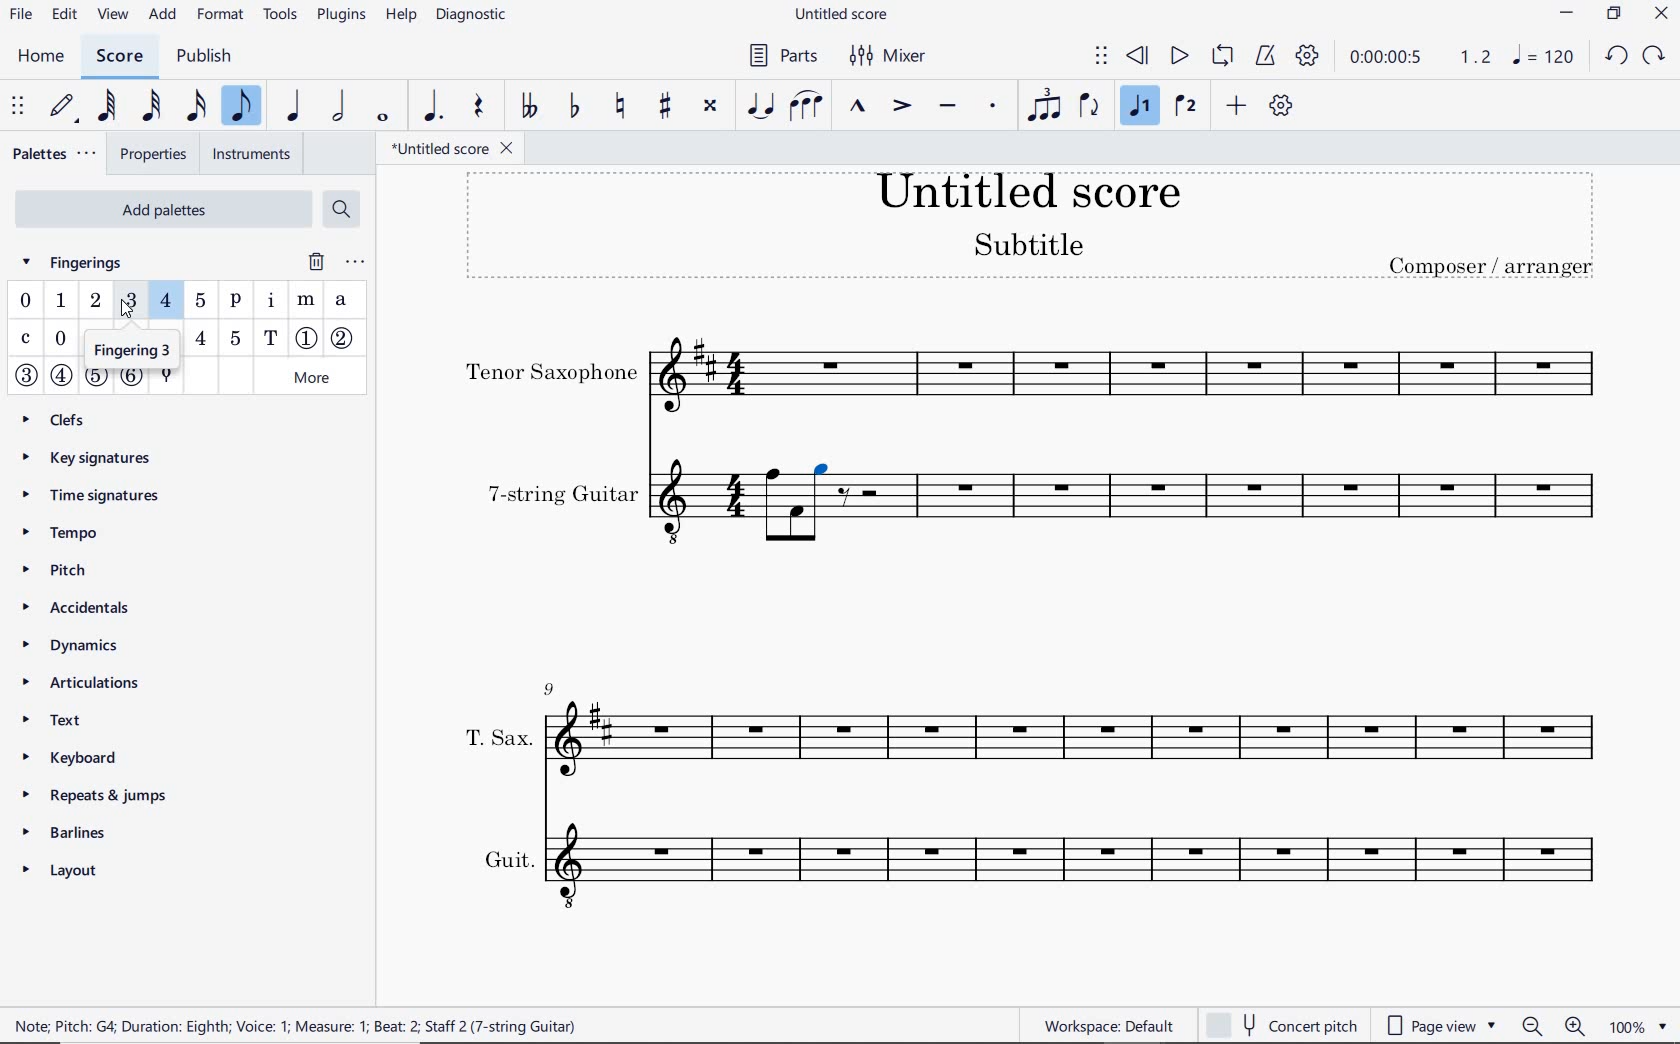 This screenshot has width=1680, height=1044. What do you see at coordinates (296, 107) in the screenshot?
I see `QUARTER NOTE` at bounding box center [296, 107].